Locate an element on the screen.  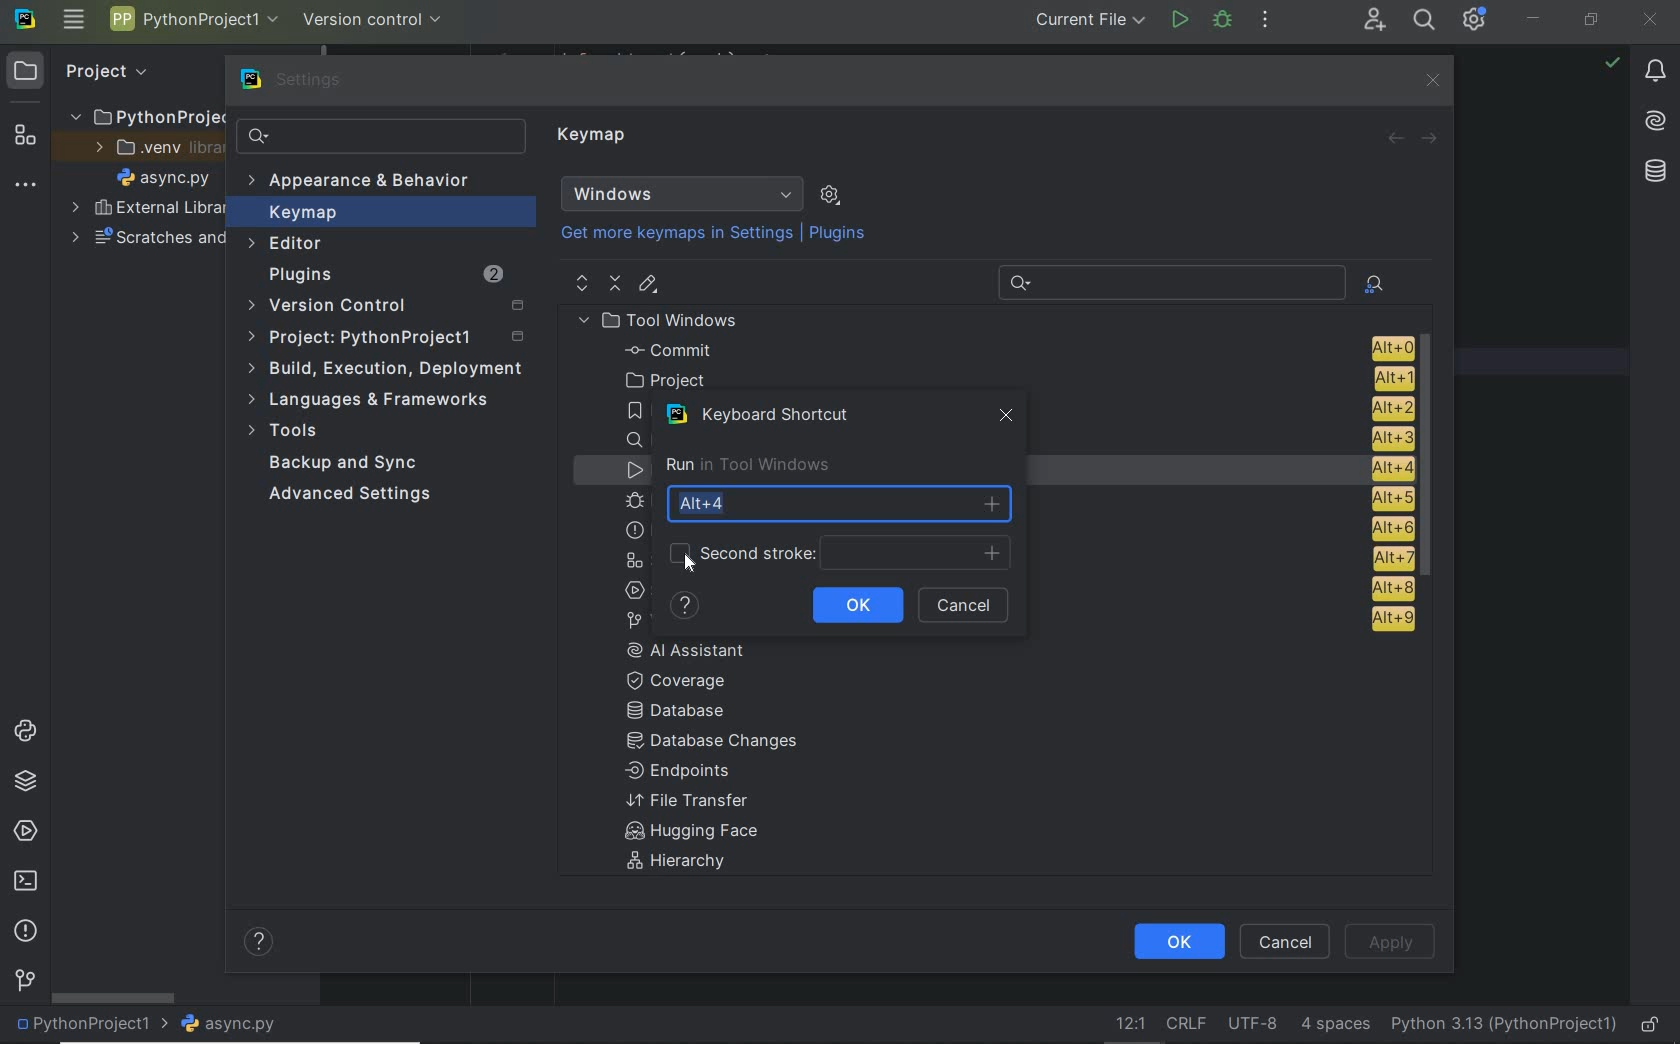
Recent Search is located at coordinates (1168, 280).